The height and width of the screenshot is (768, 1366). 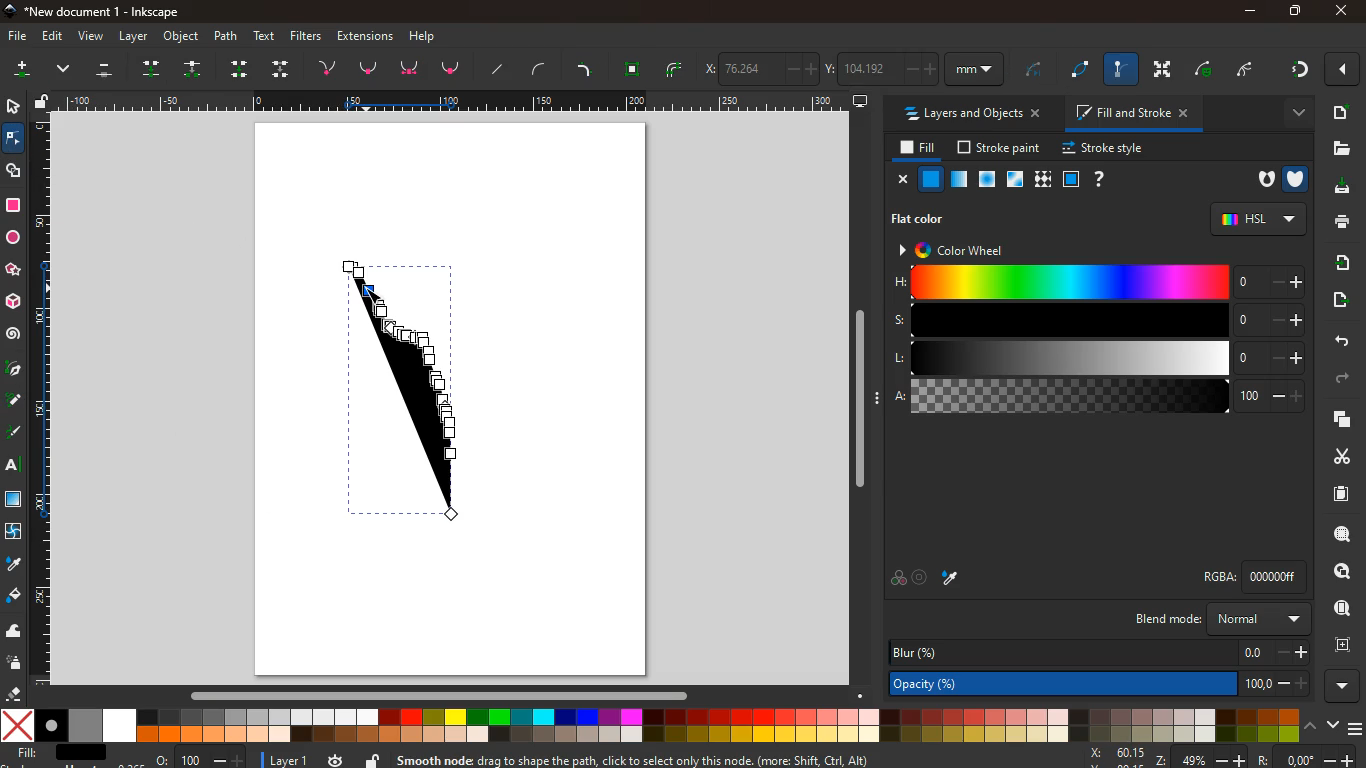 I want to click on coordinates, so click(x=854, y=66).